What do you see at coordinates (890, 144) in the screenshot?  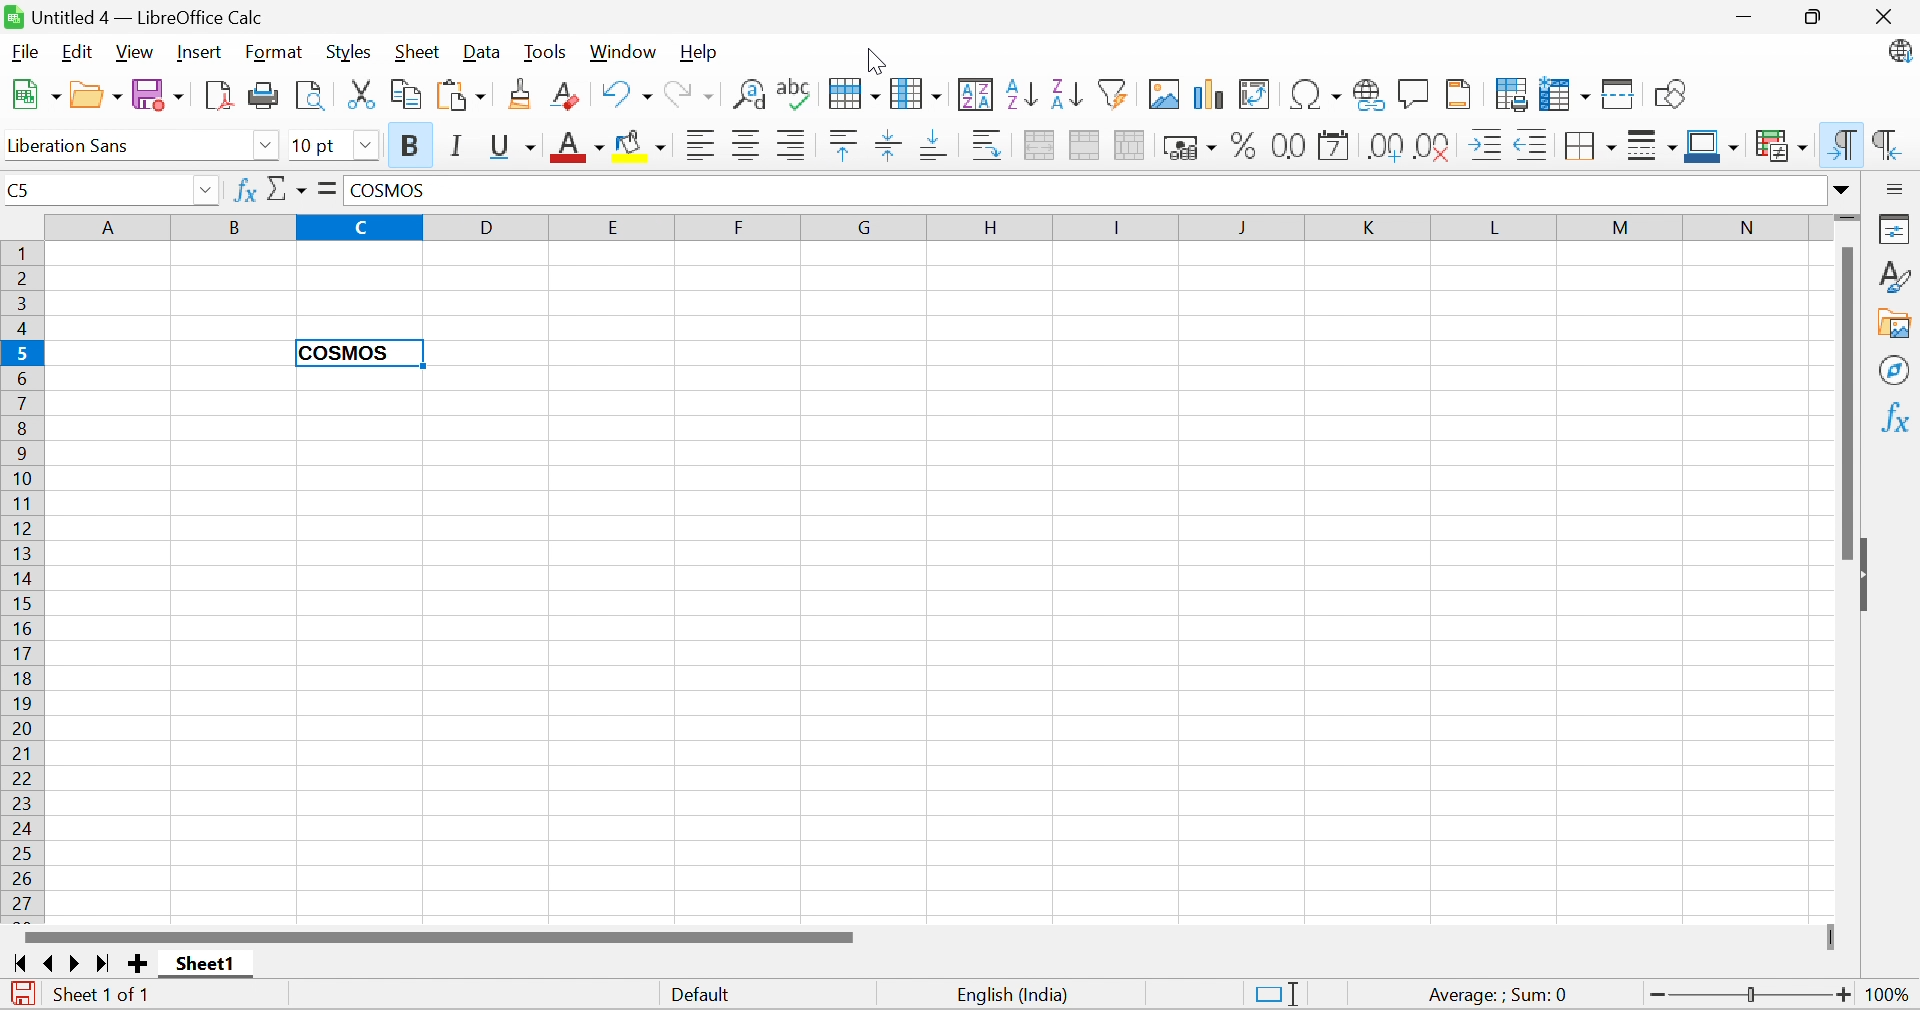 I see `Center Vertically` at bounding box center [890, 144].